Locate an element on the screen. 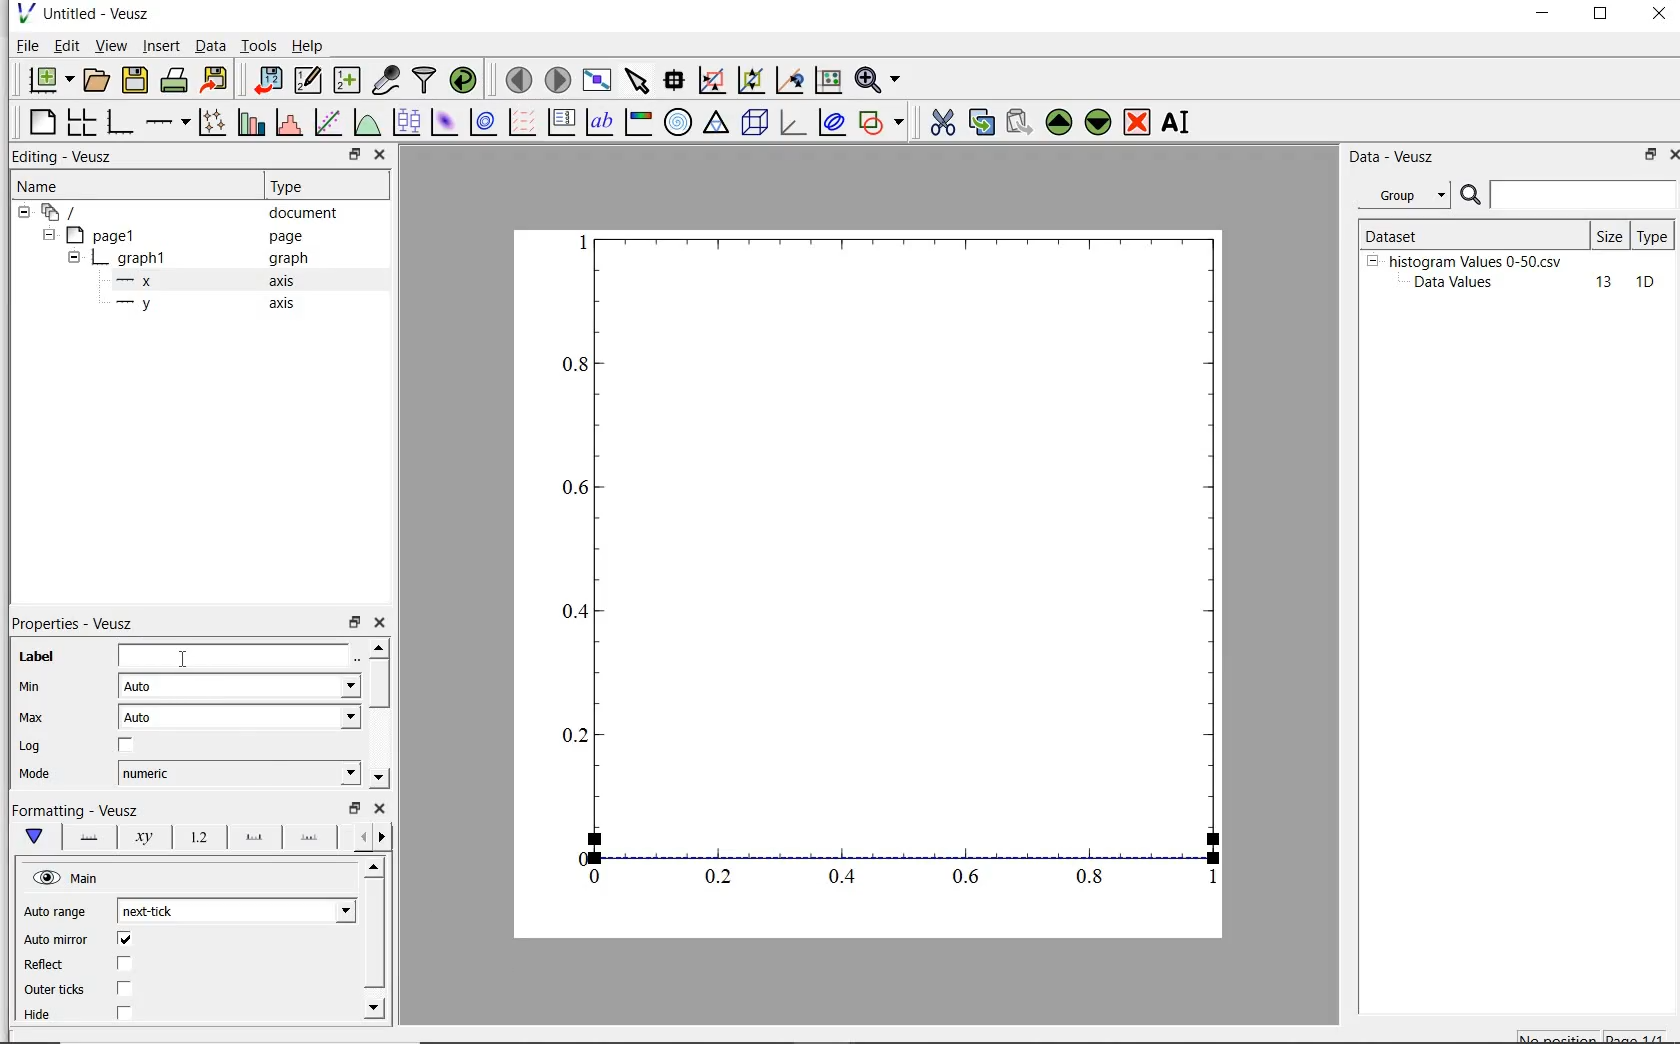 The image size is (1680, 1044). editing-veusz is located at coordinates (63, 157).